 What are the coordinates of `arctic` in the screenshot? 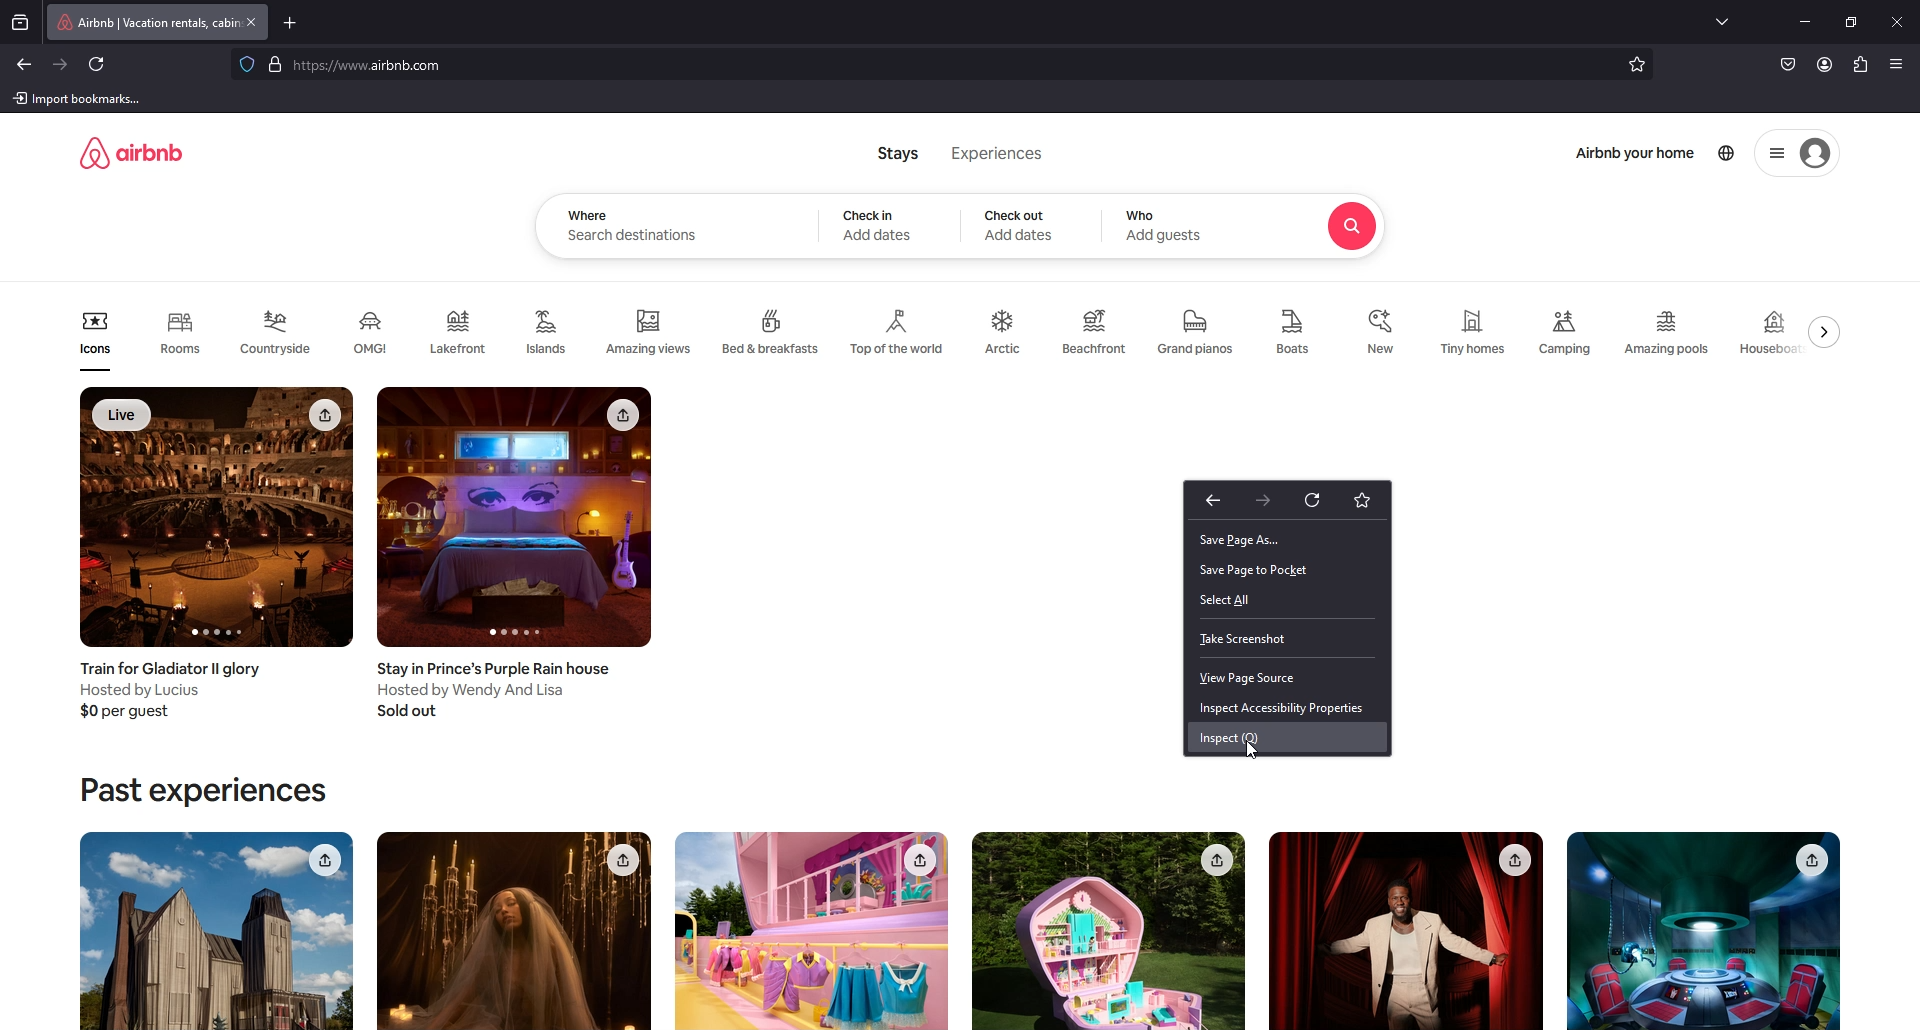 It's located at (1005, 333).